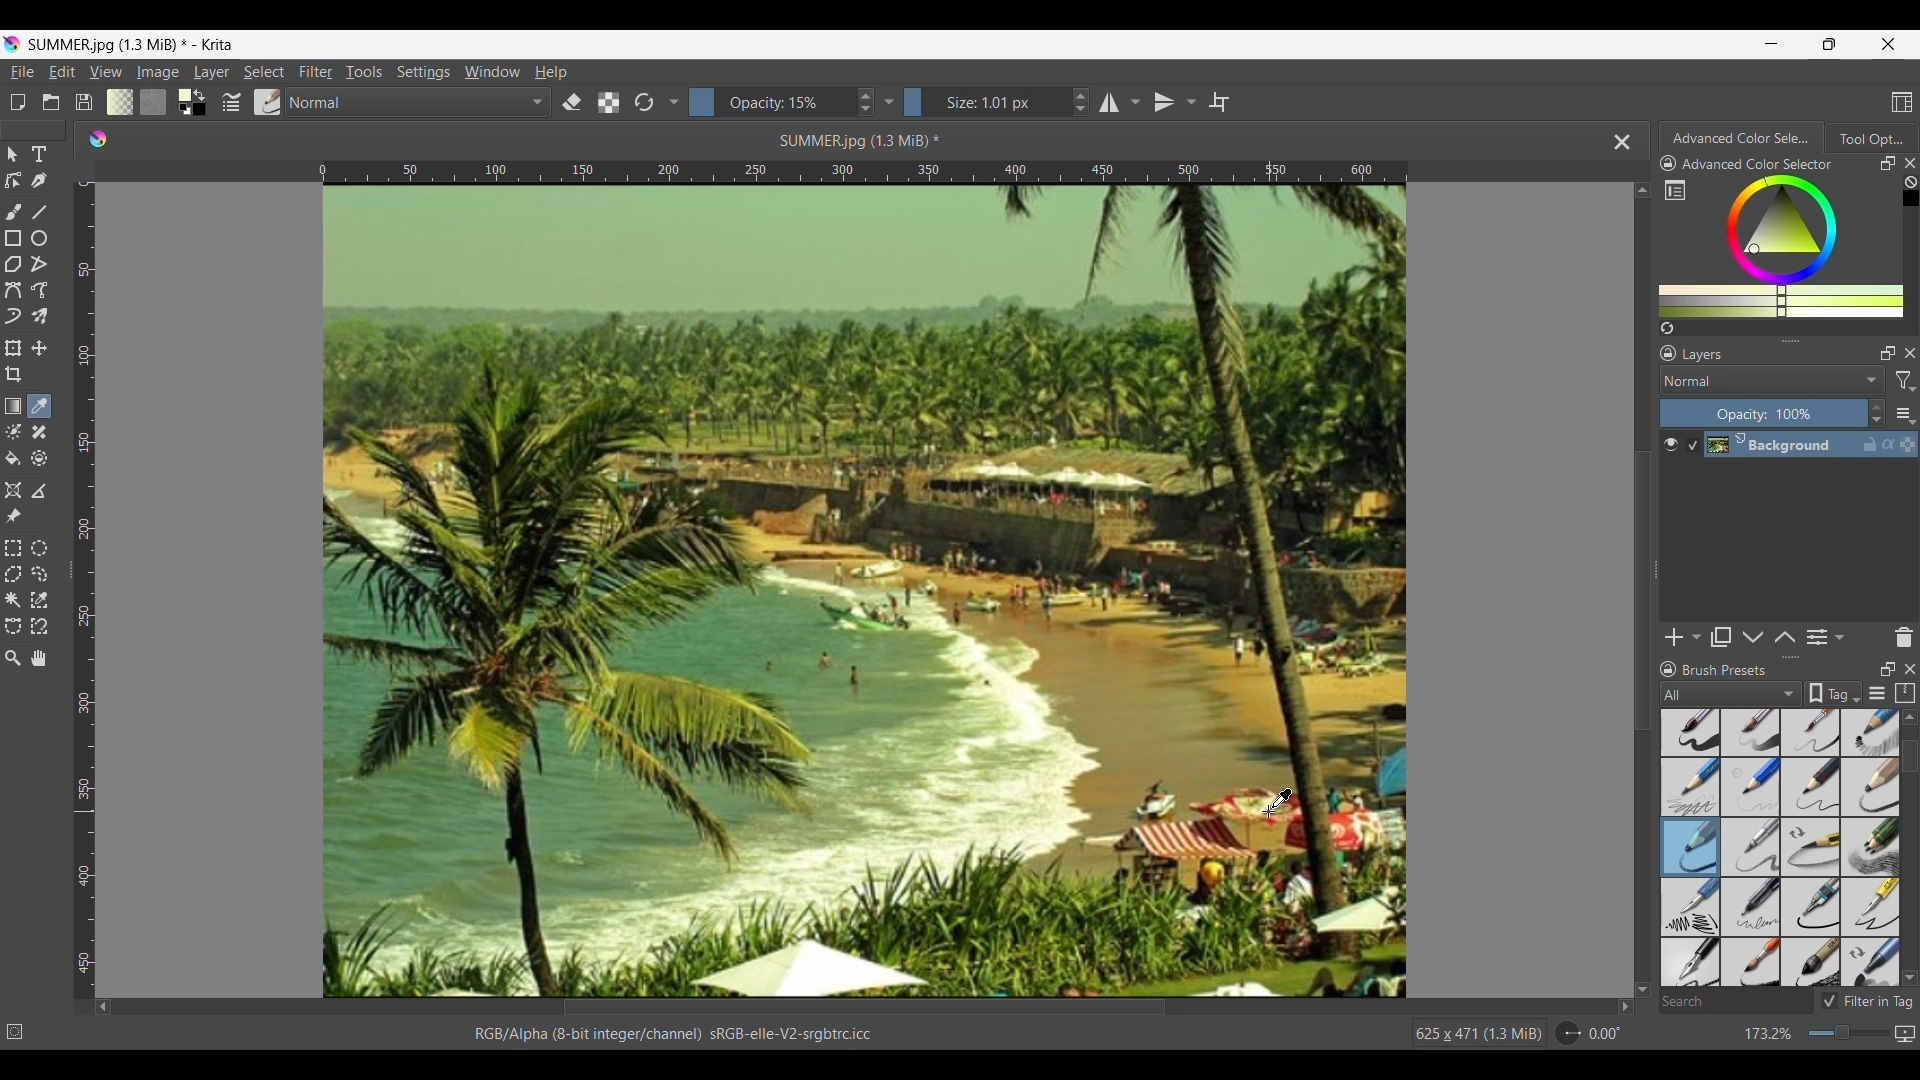 Image resolution: width=1920 pixels, height=1080 pixels. I want to click on Vertical slide bar, so click(1643, 591).